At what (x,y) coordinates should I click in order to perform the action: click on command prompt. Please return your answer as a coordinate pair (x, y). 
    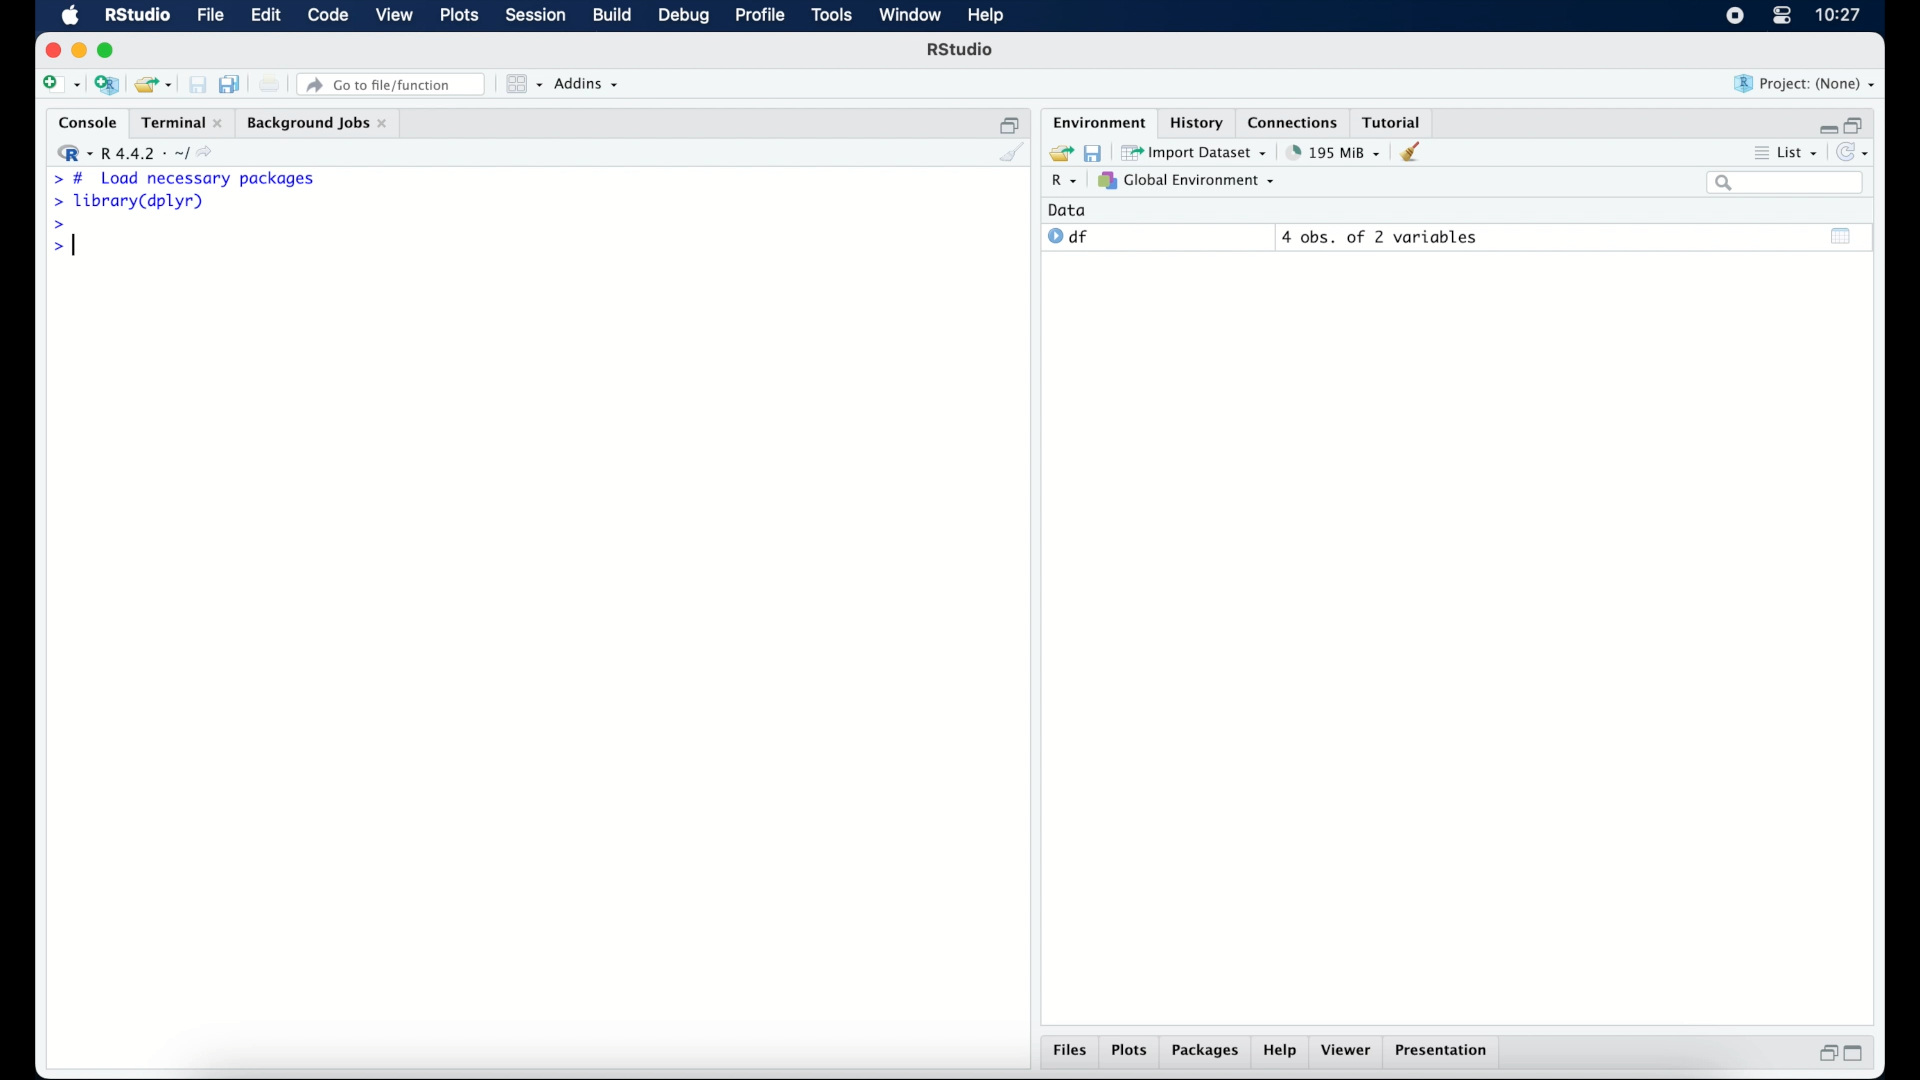
    Looking at the image, I should click on (55, 225).